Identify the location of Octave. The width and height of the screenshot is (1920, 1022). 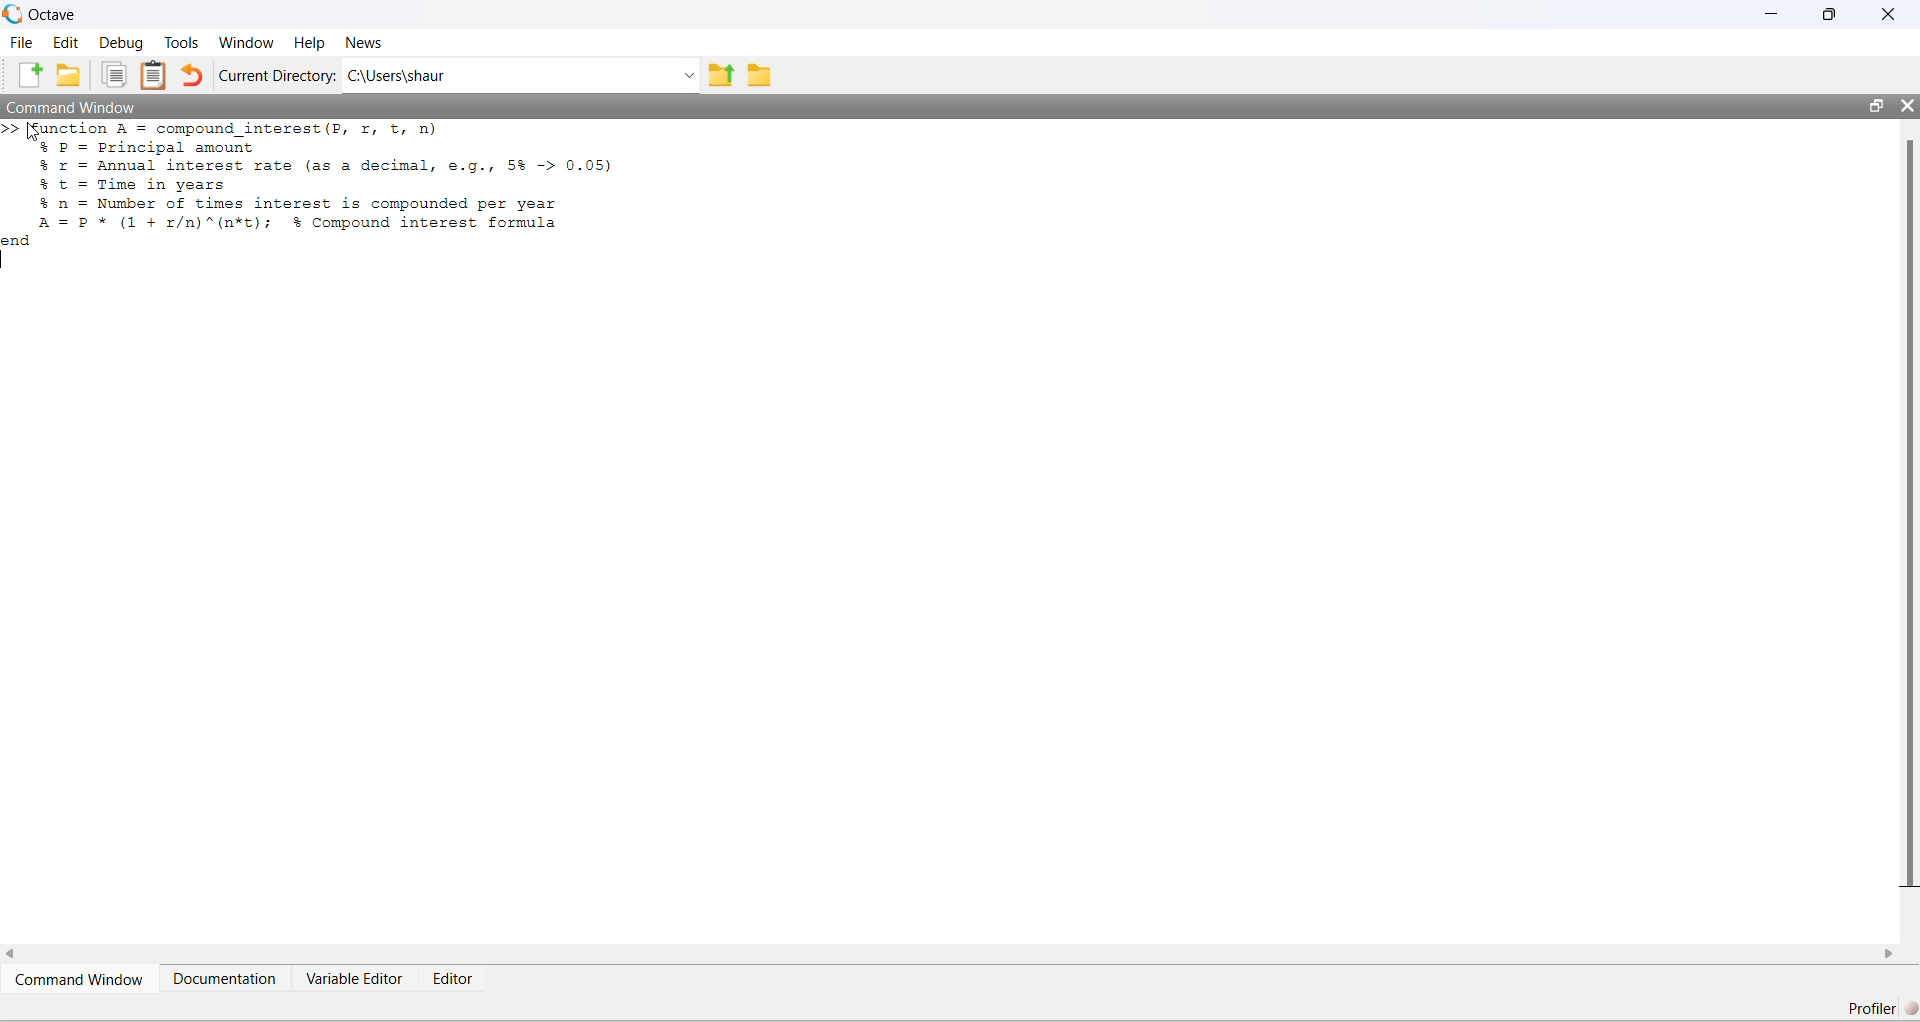
(52, 15).